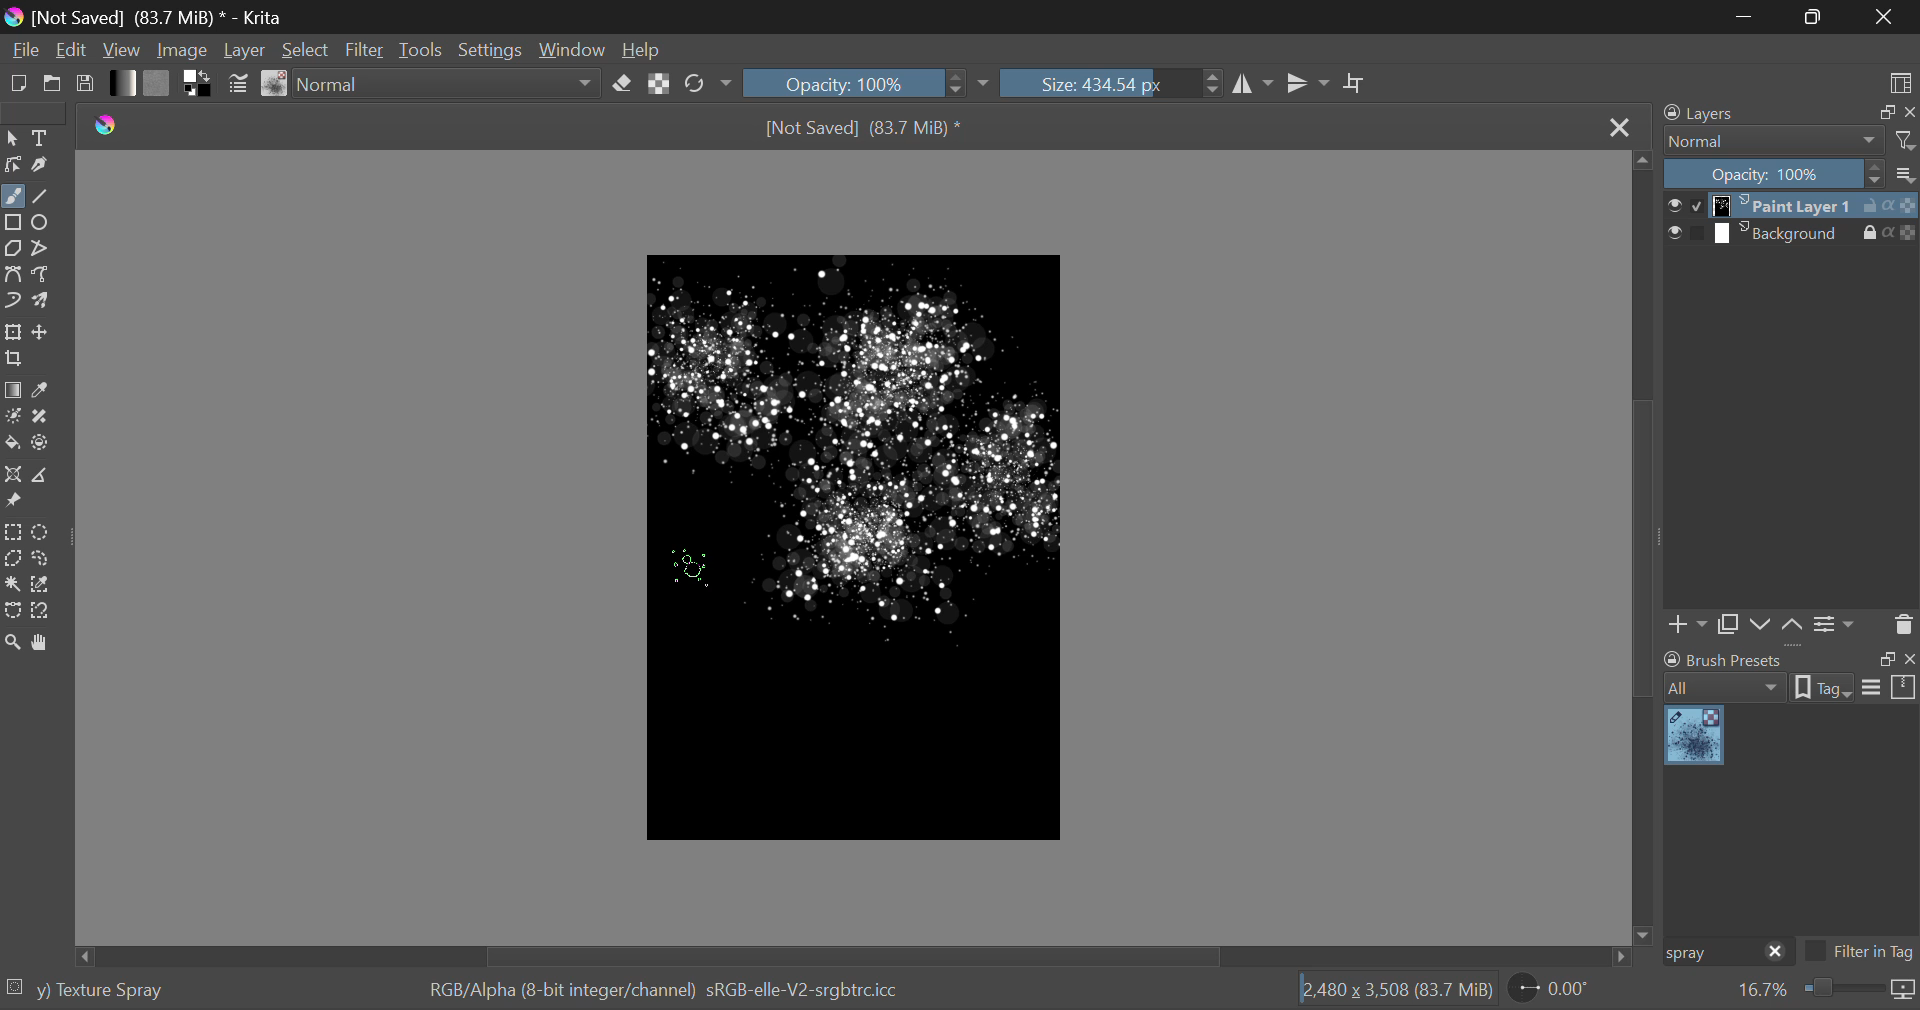 The height and width of the screenshot is (1010, 1920). Describe the element at coordinates (449, 84) in the screenshot. I see `Blending Mode` at that location.